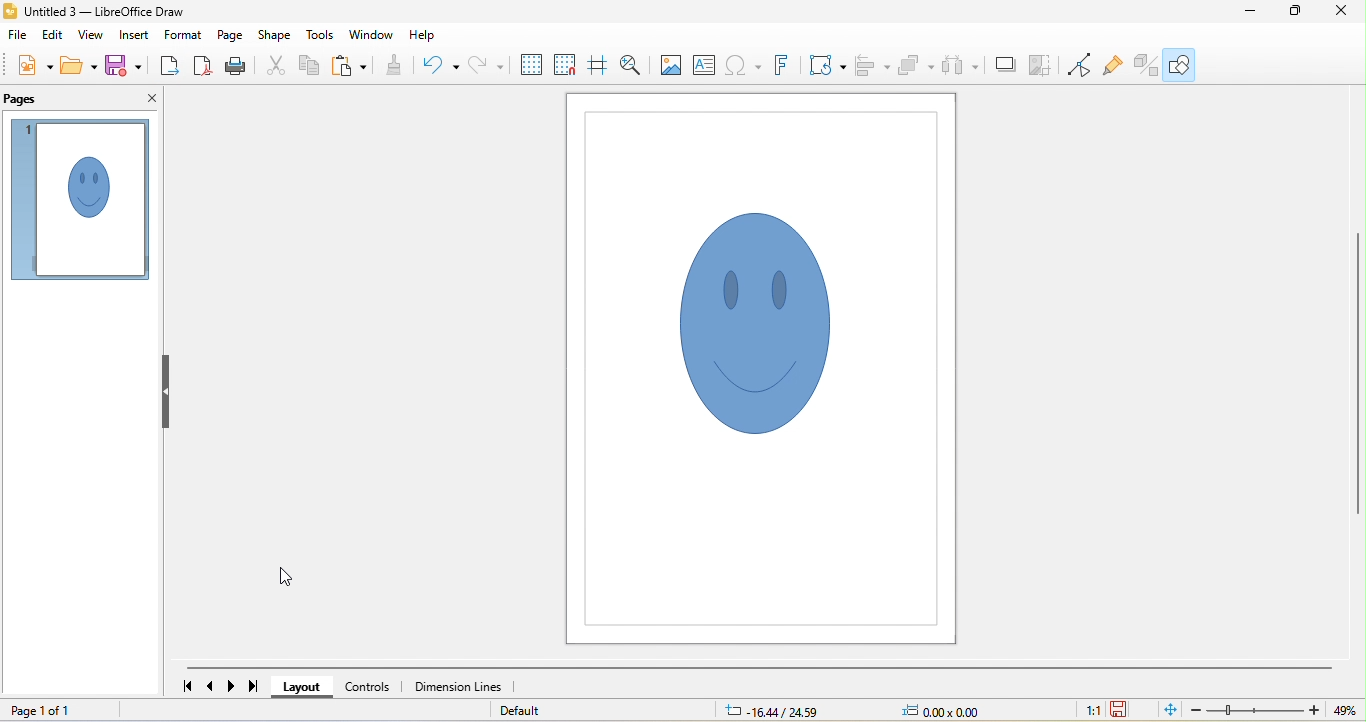  What do you see at coordinates (79, 200) in the screenshot?
I see `page view in page pane` at bounding box center [79, 200].